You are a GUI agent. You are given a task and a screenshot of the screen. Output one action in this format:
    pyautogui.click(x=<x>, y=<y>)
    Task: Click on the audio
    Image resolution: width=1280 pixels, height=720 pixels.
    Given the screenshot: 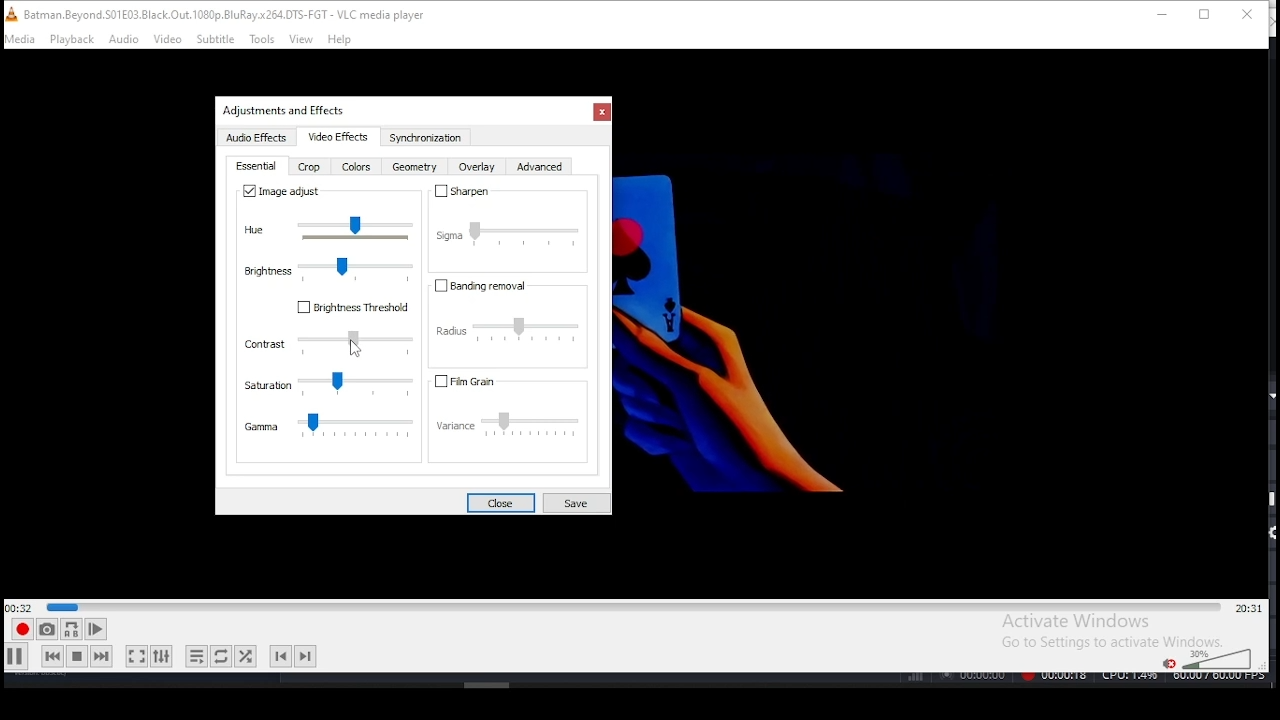 What is the action you would take?
    pyautogui.click(x=125, y=40)
    